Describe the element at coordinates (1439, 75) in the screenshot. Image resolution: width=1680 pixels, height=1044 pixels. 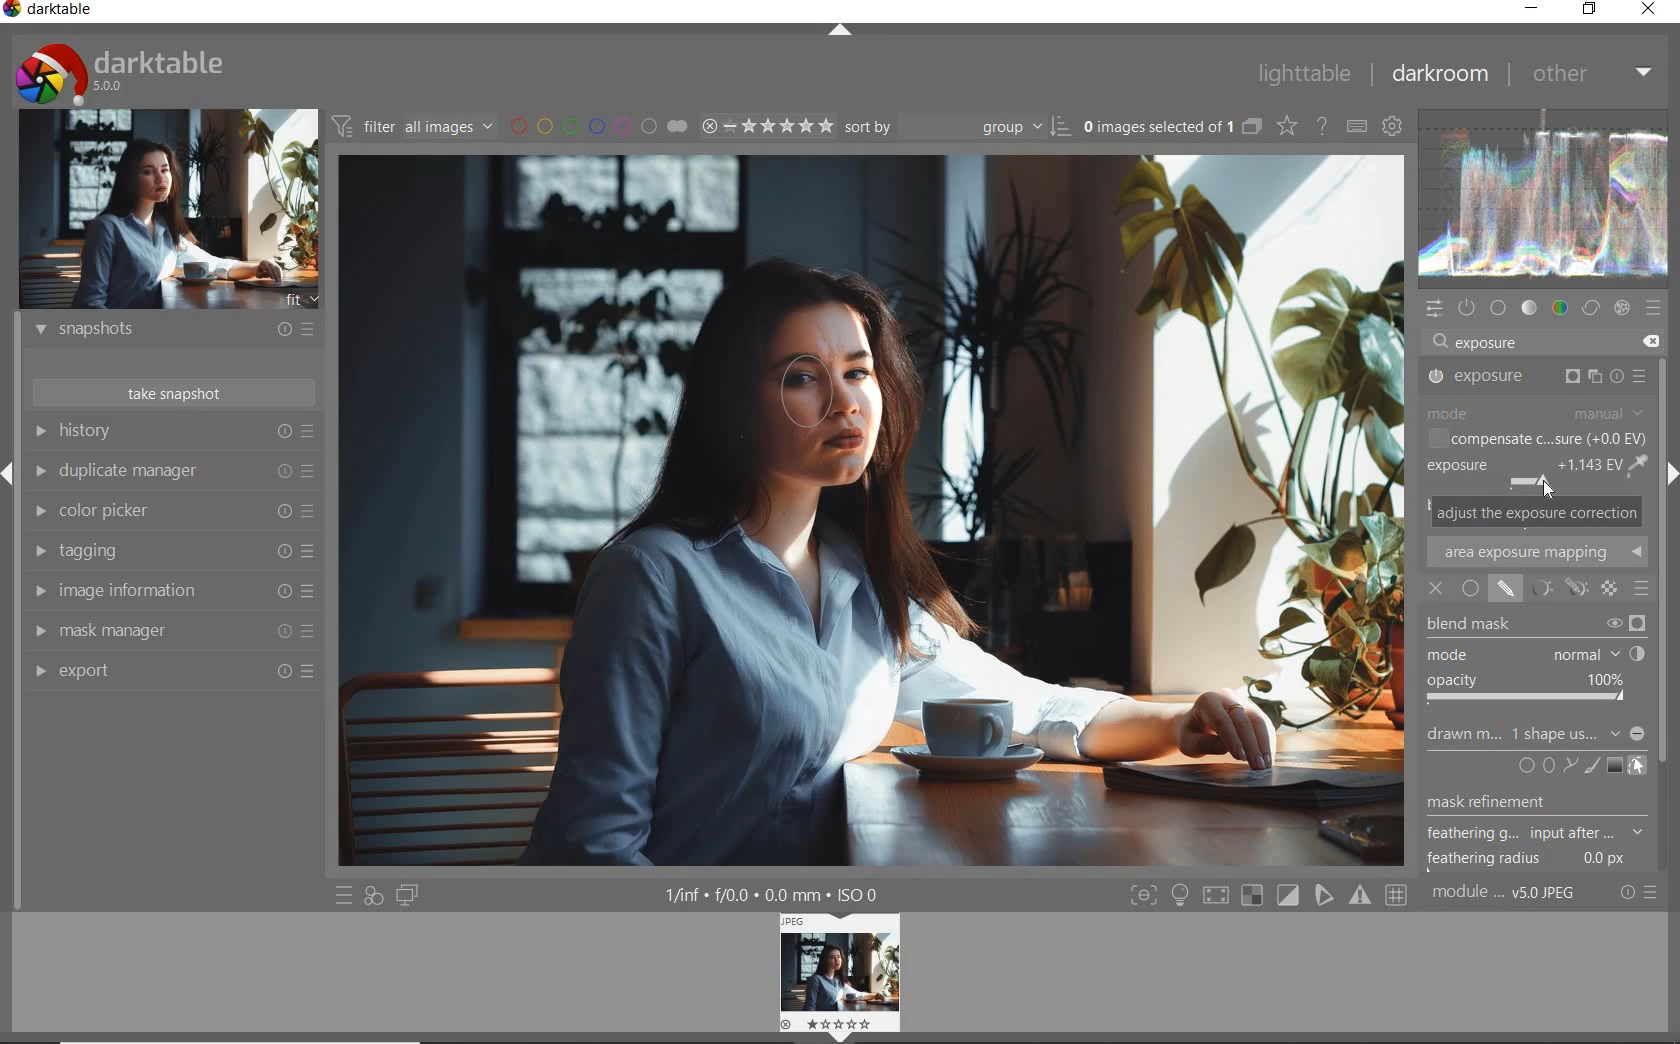
I see `darkroom` at that location.